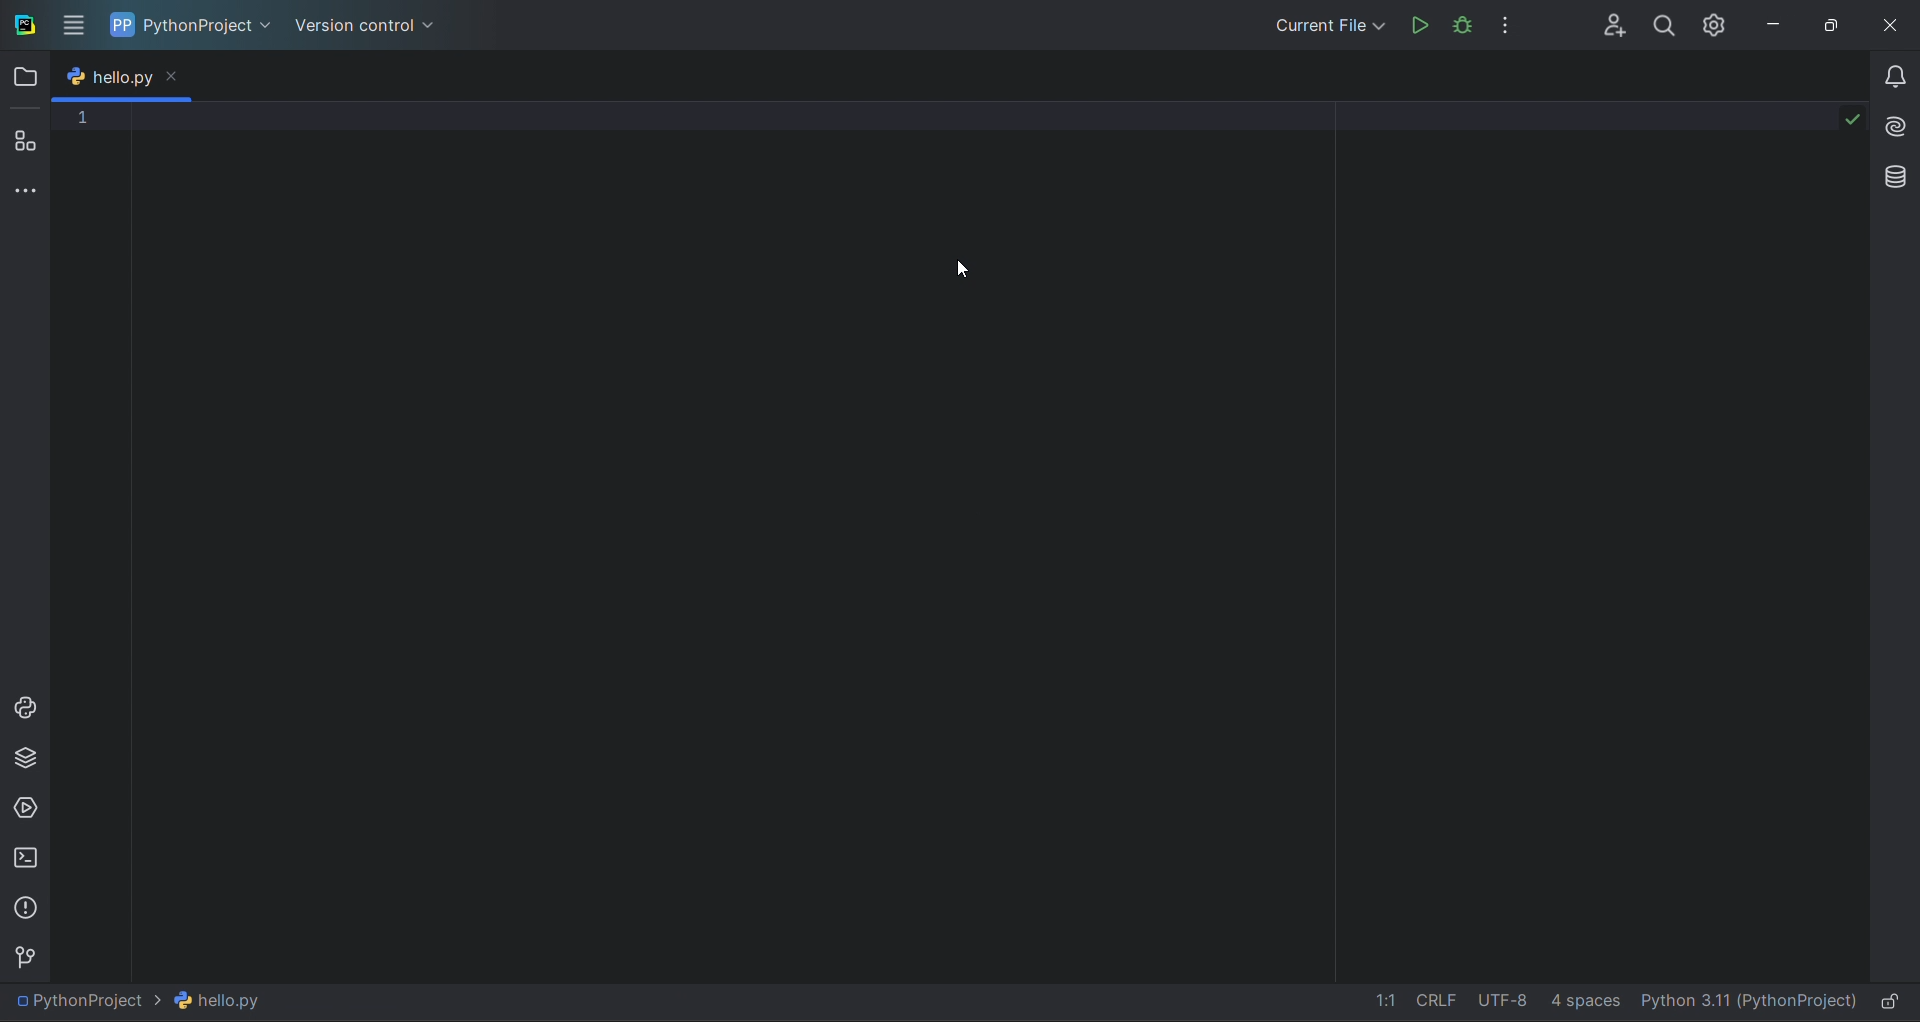 Image resolution: width=1920 pixels, height=1022 pixels. What do you see at coordinates (32, 136) in the screenshot?
I see `sturcture` at bounding box center [32, 136].